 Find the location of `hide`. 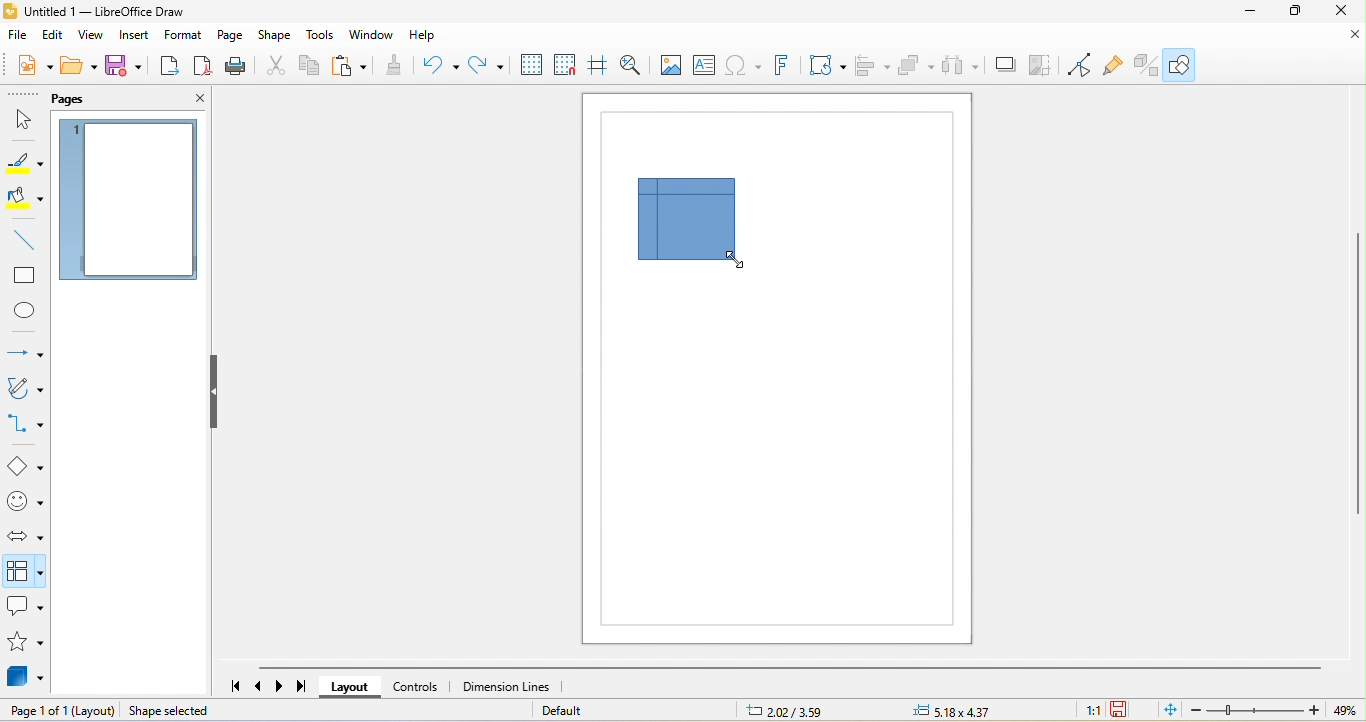

hide is located at coordinates (217, 394).